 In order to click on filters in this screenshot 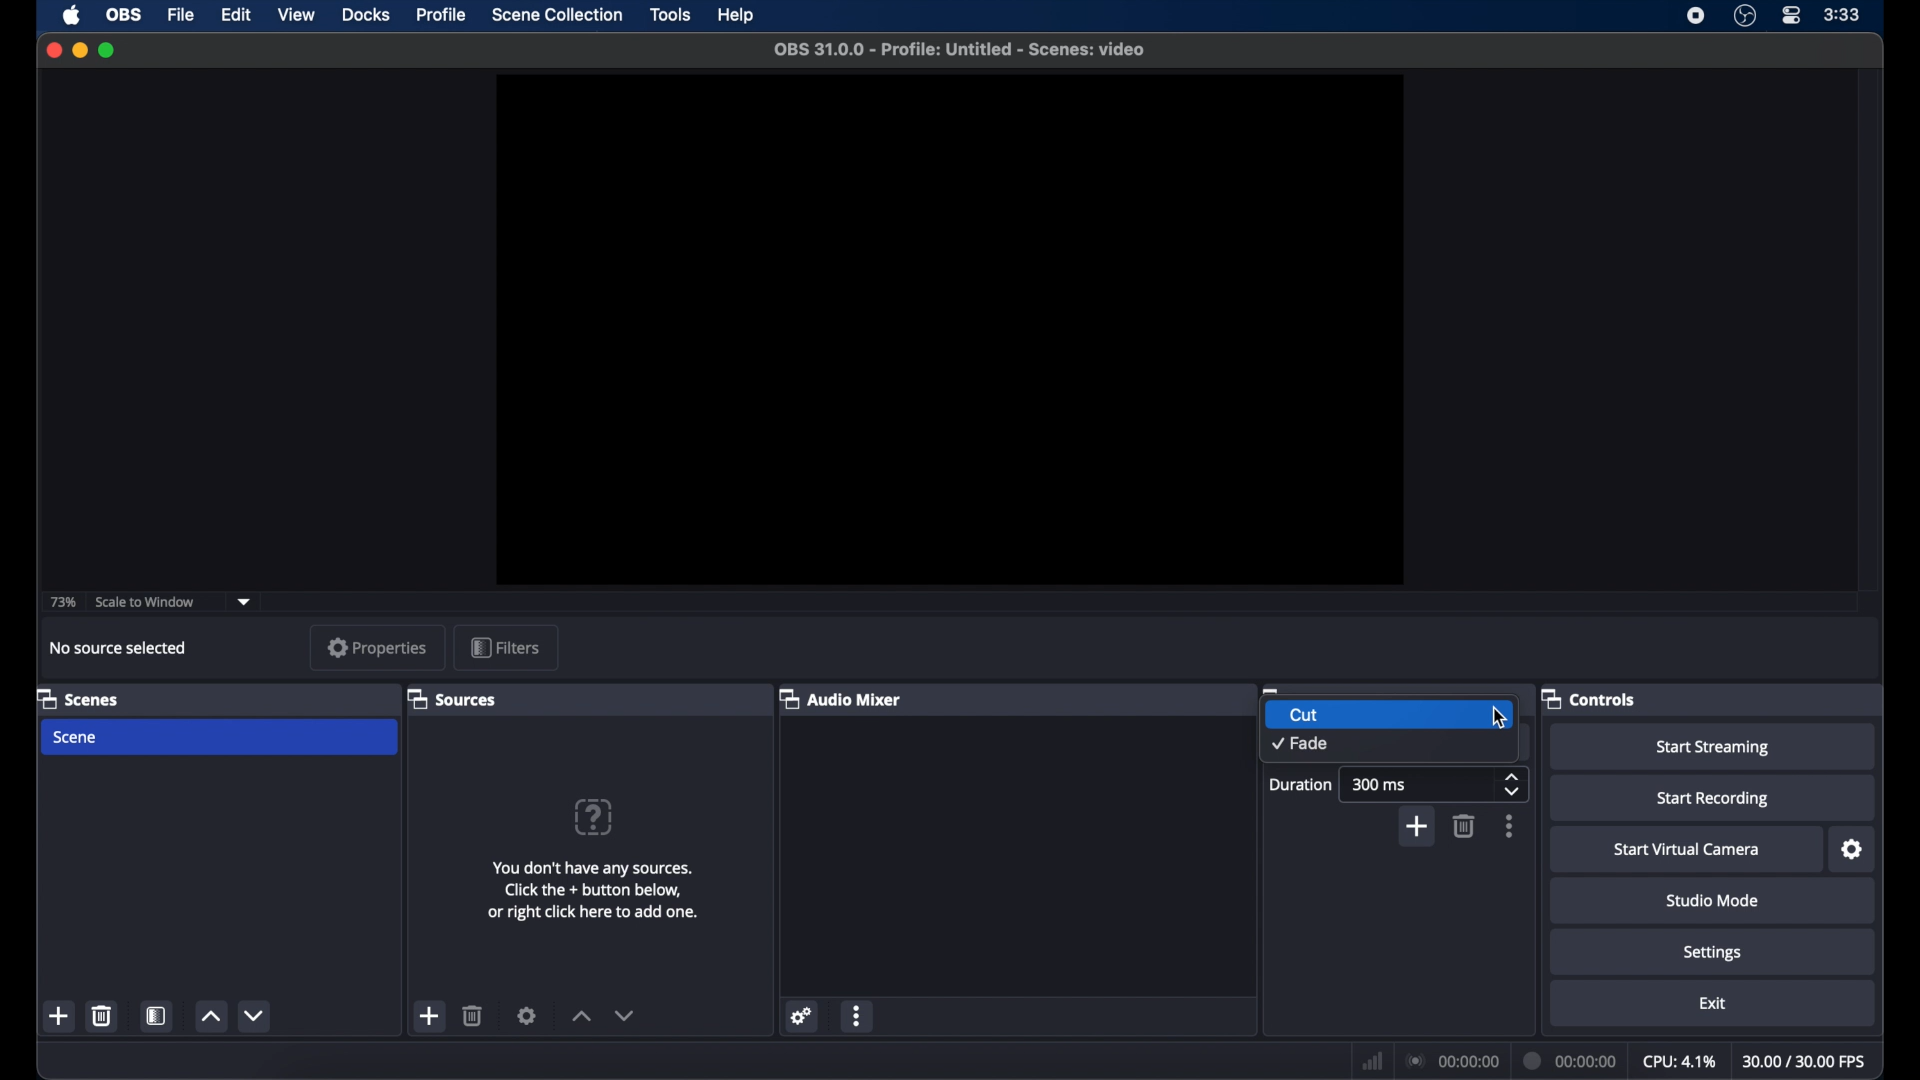, I will do `click(508, 646)`.